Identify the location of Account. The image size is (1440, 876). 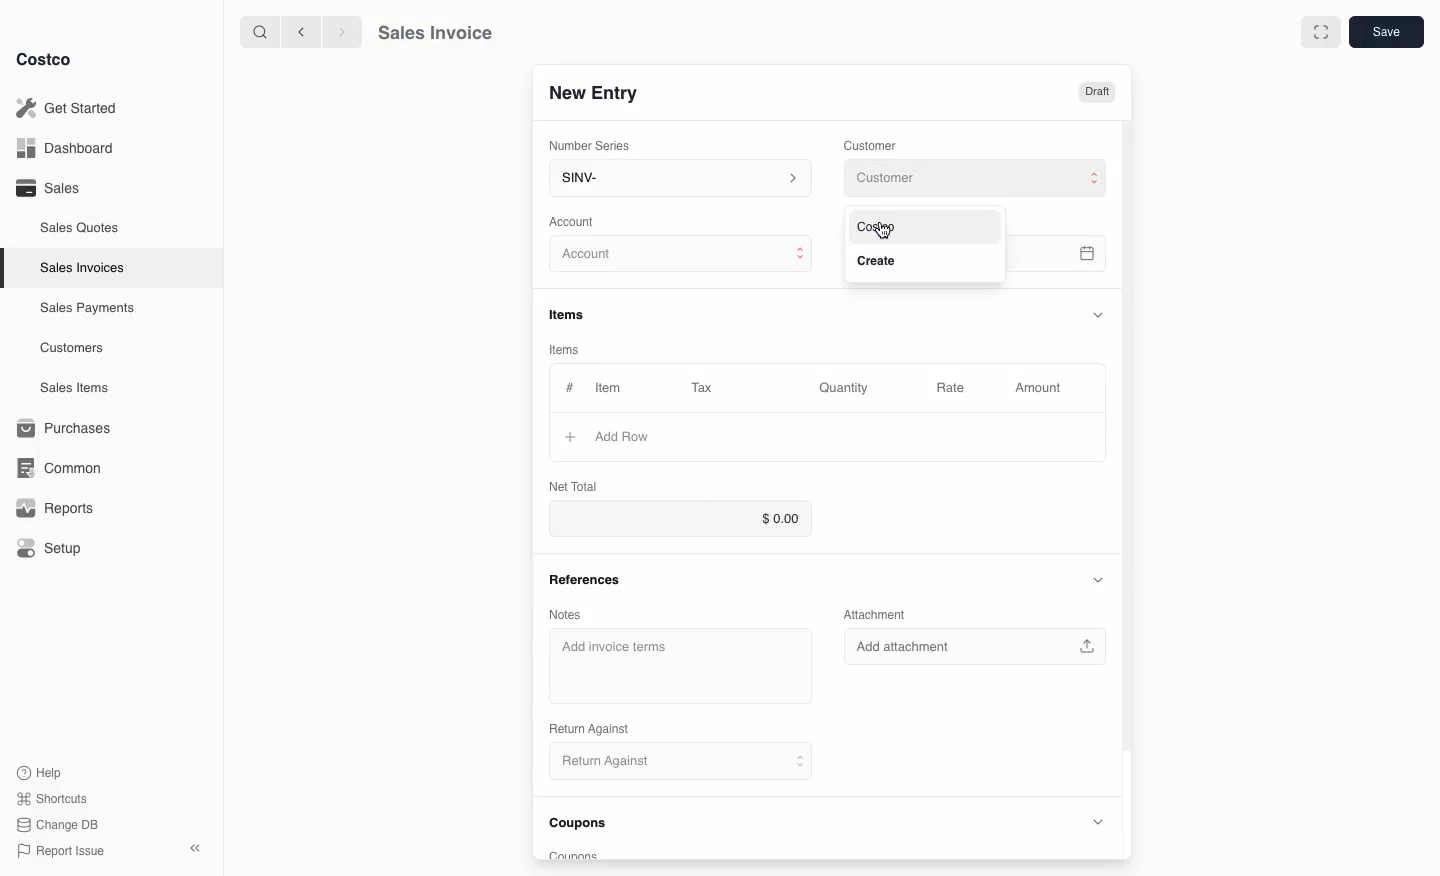
(681, 255).